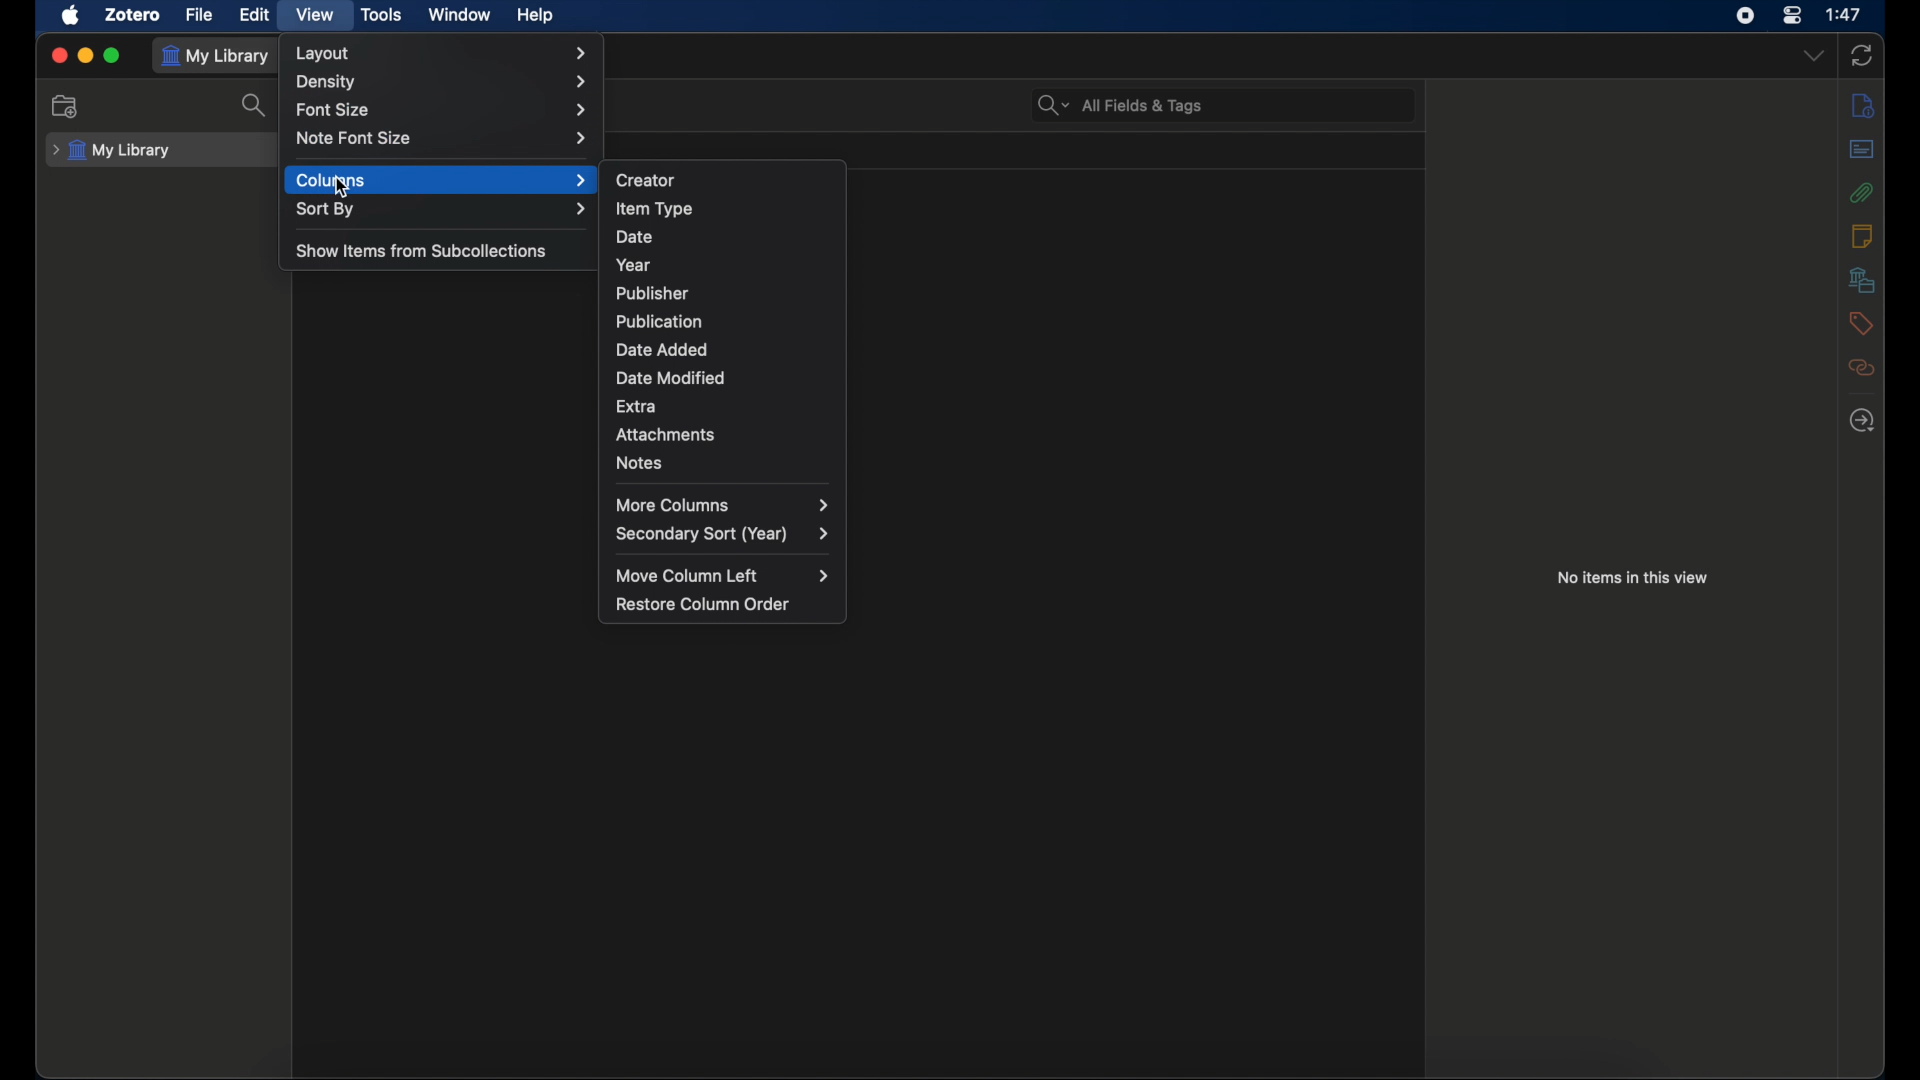 Image resolution: width=1920 pixels, height=1080 pixels. I want to click on year, so click(635, 266).